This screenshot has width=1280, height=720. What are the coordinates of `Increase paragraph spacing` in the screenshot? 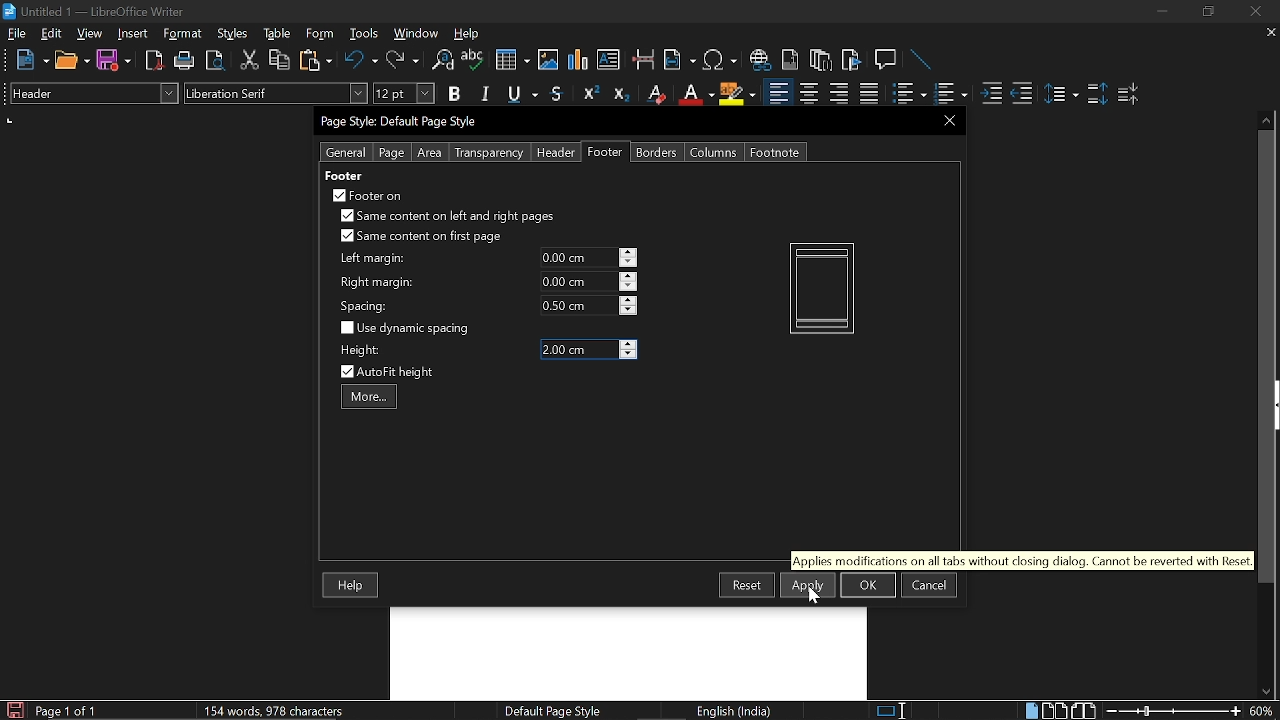 It's located at (1097, 95).